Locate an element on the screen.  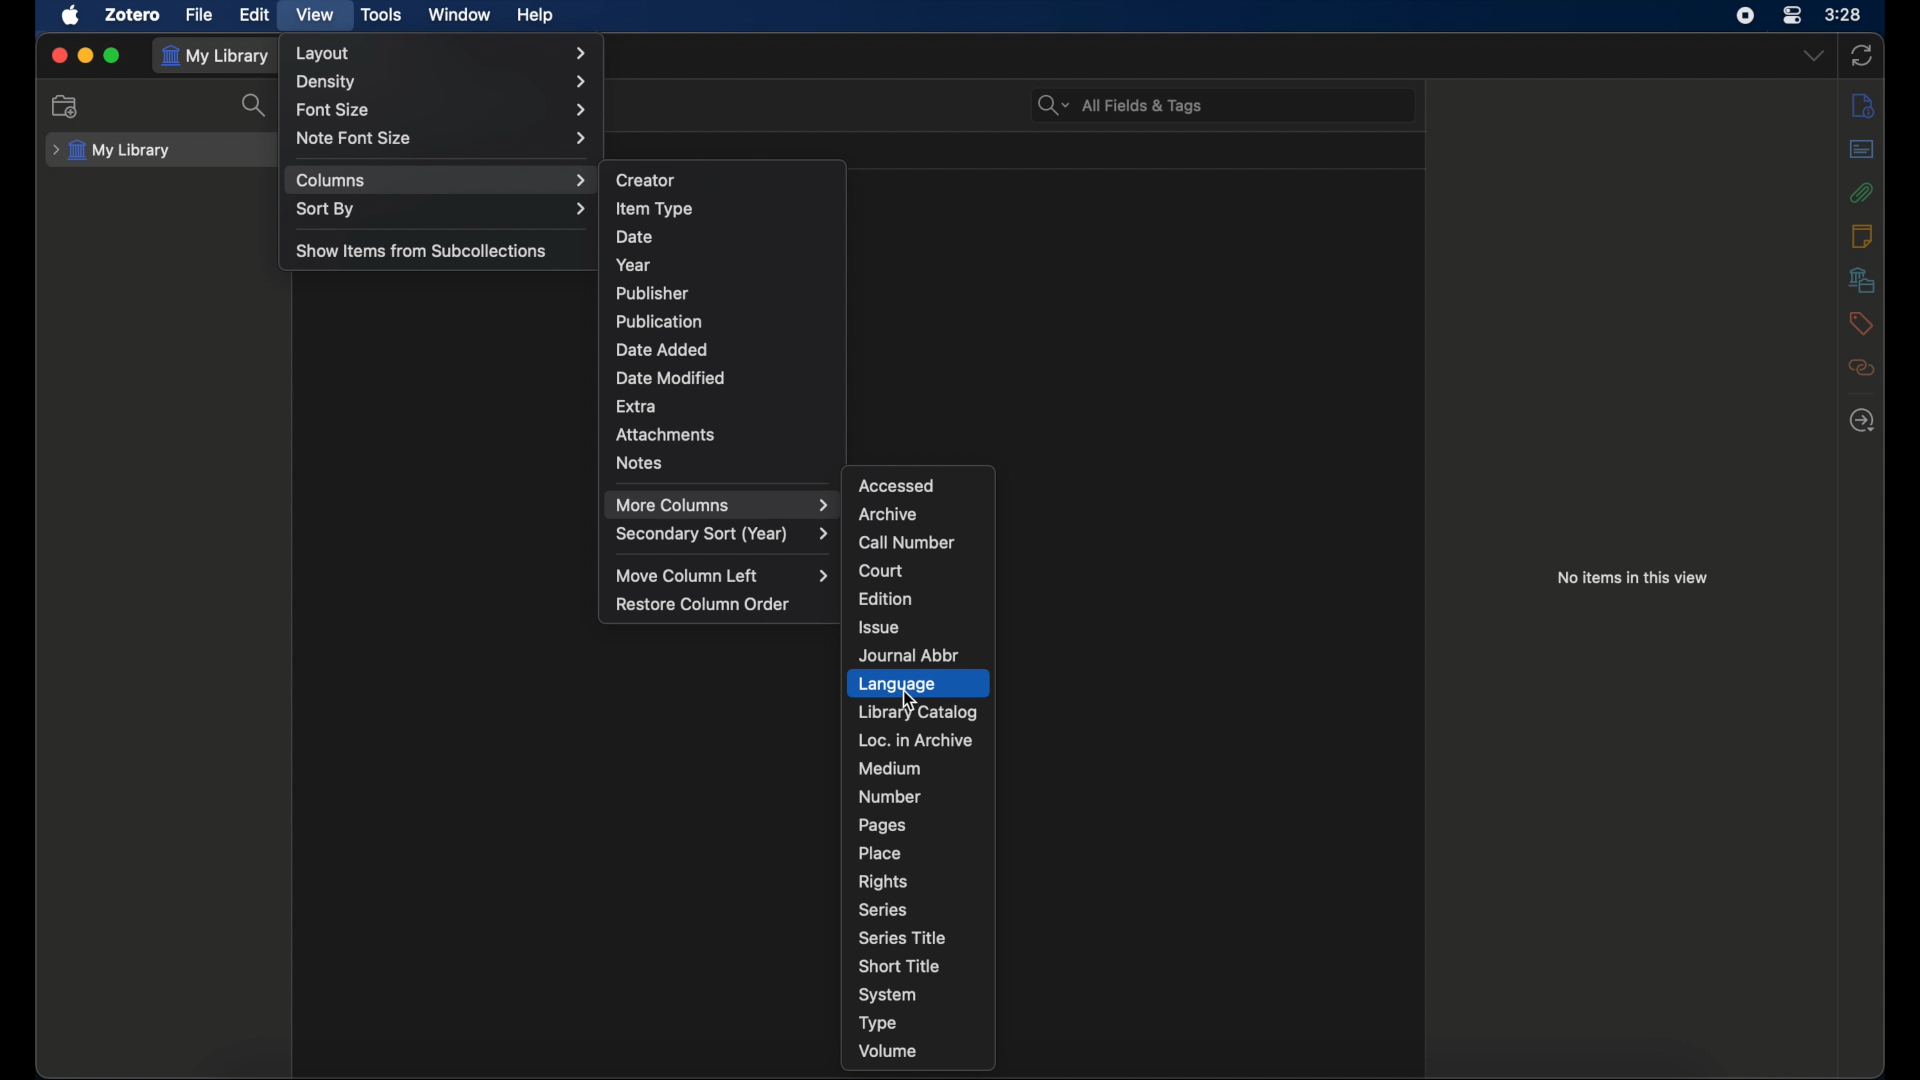
layout is located at coordinates (443, 53).